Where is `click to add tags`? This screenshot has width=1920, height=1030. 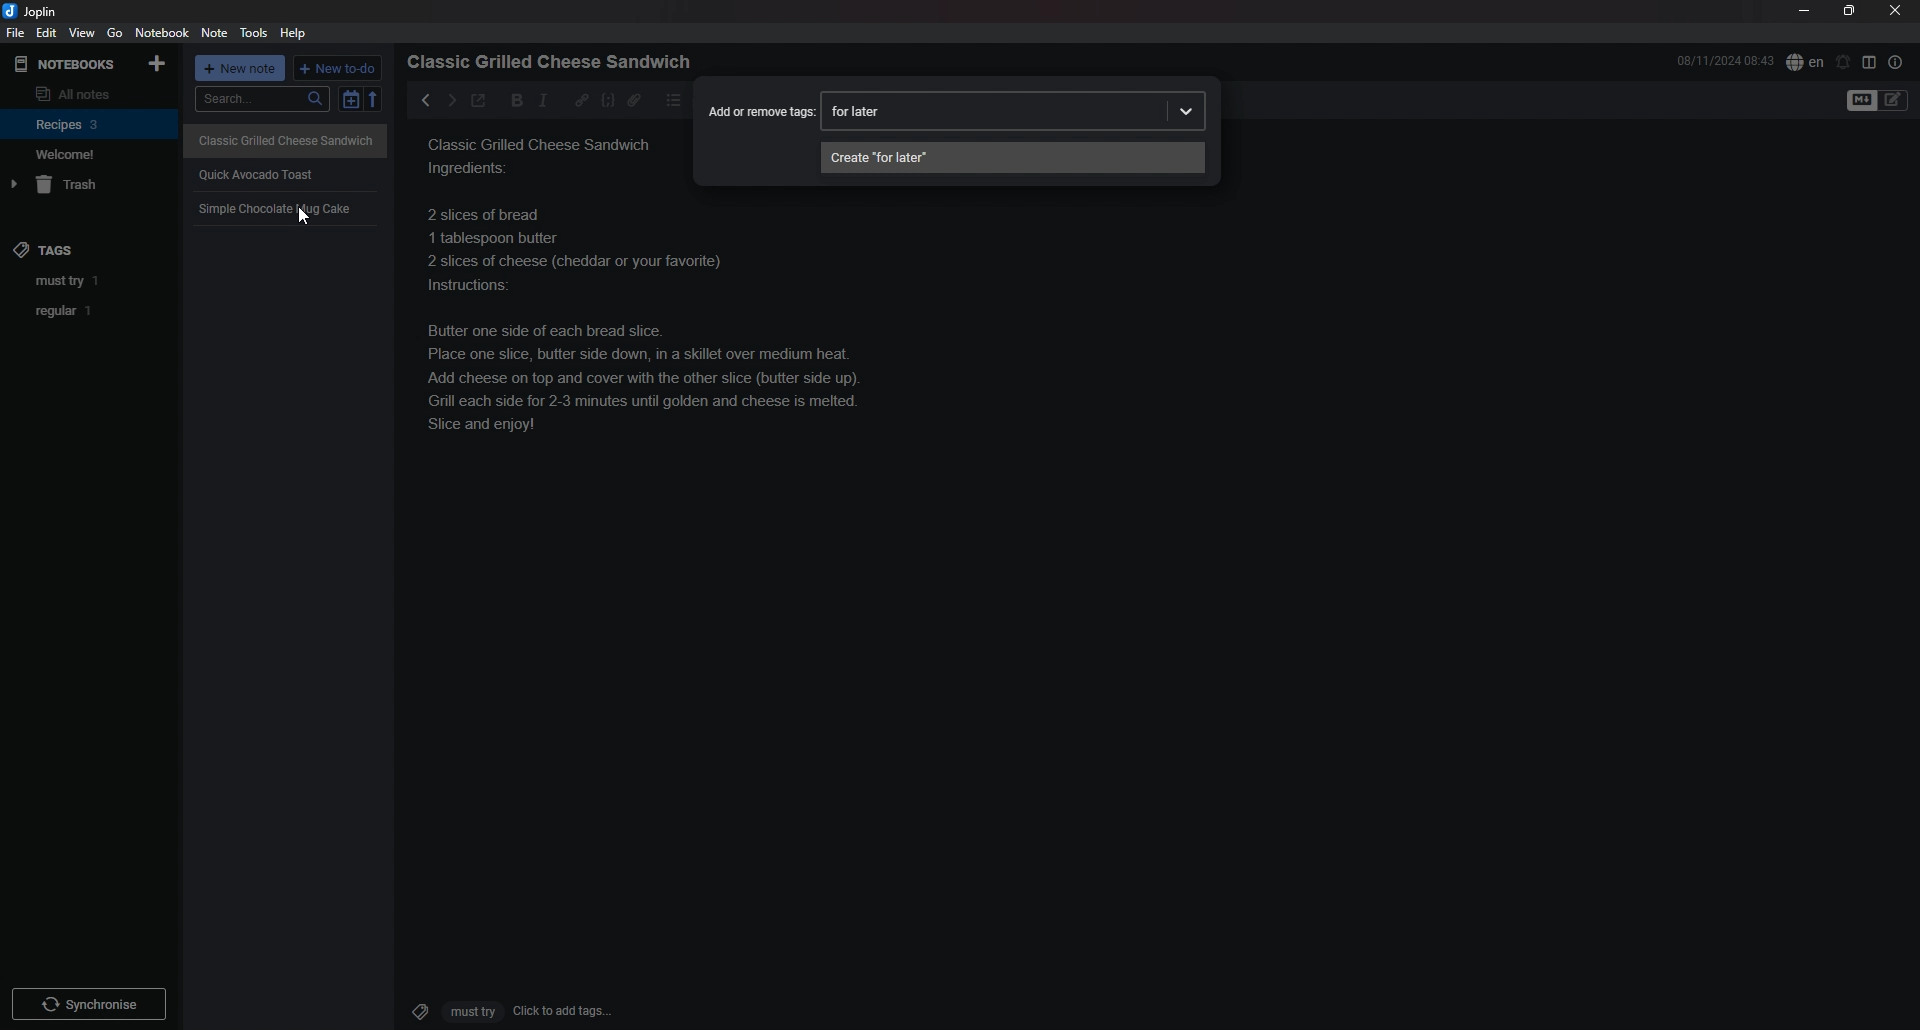 click to add tags is located at coordinates (503, 1010).